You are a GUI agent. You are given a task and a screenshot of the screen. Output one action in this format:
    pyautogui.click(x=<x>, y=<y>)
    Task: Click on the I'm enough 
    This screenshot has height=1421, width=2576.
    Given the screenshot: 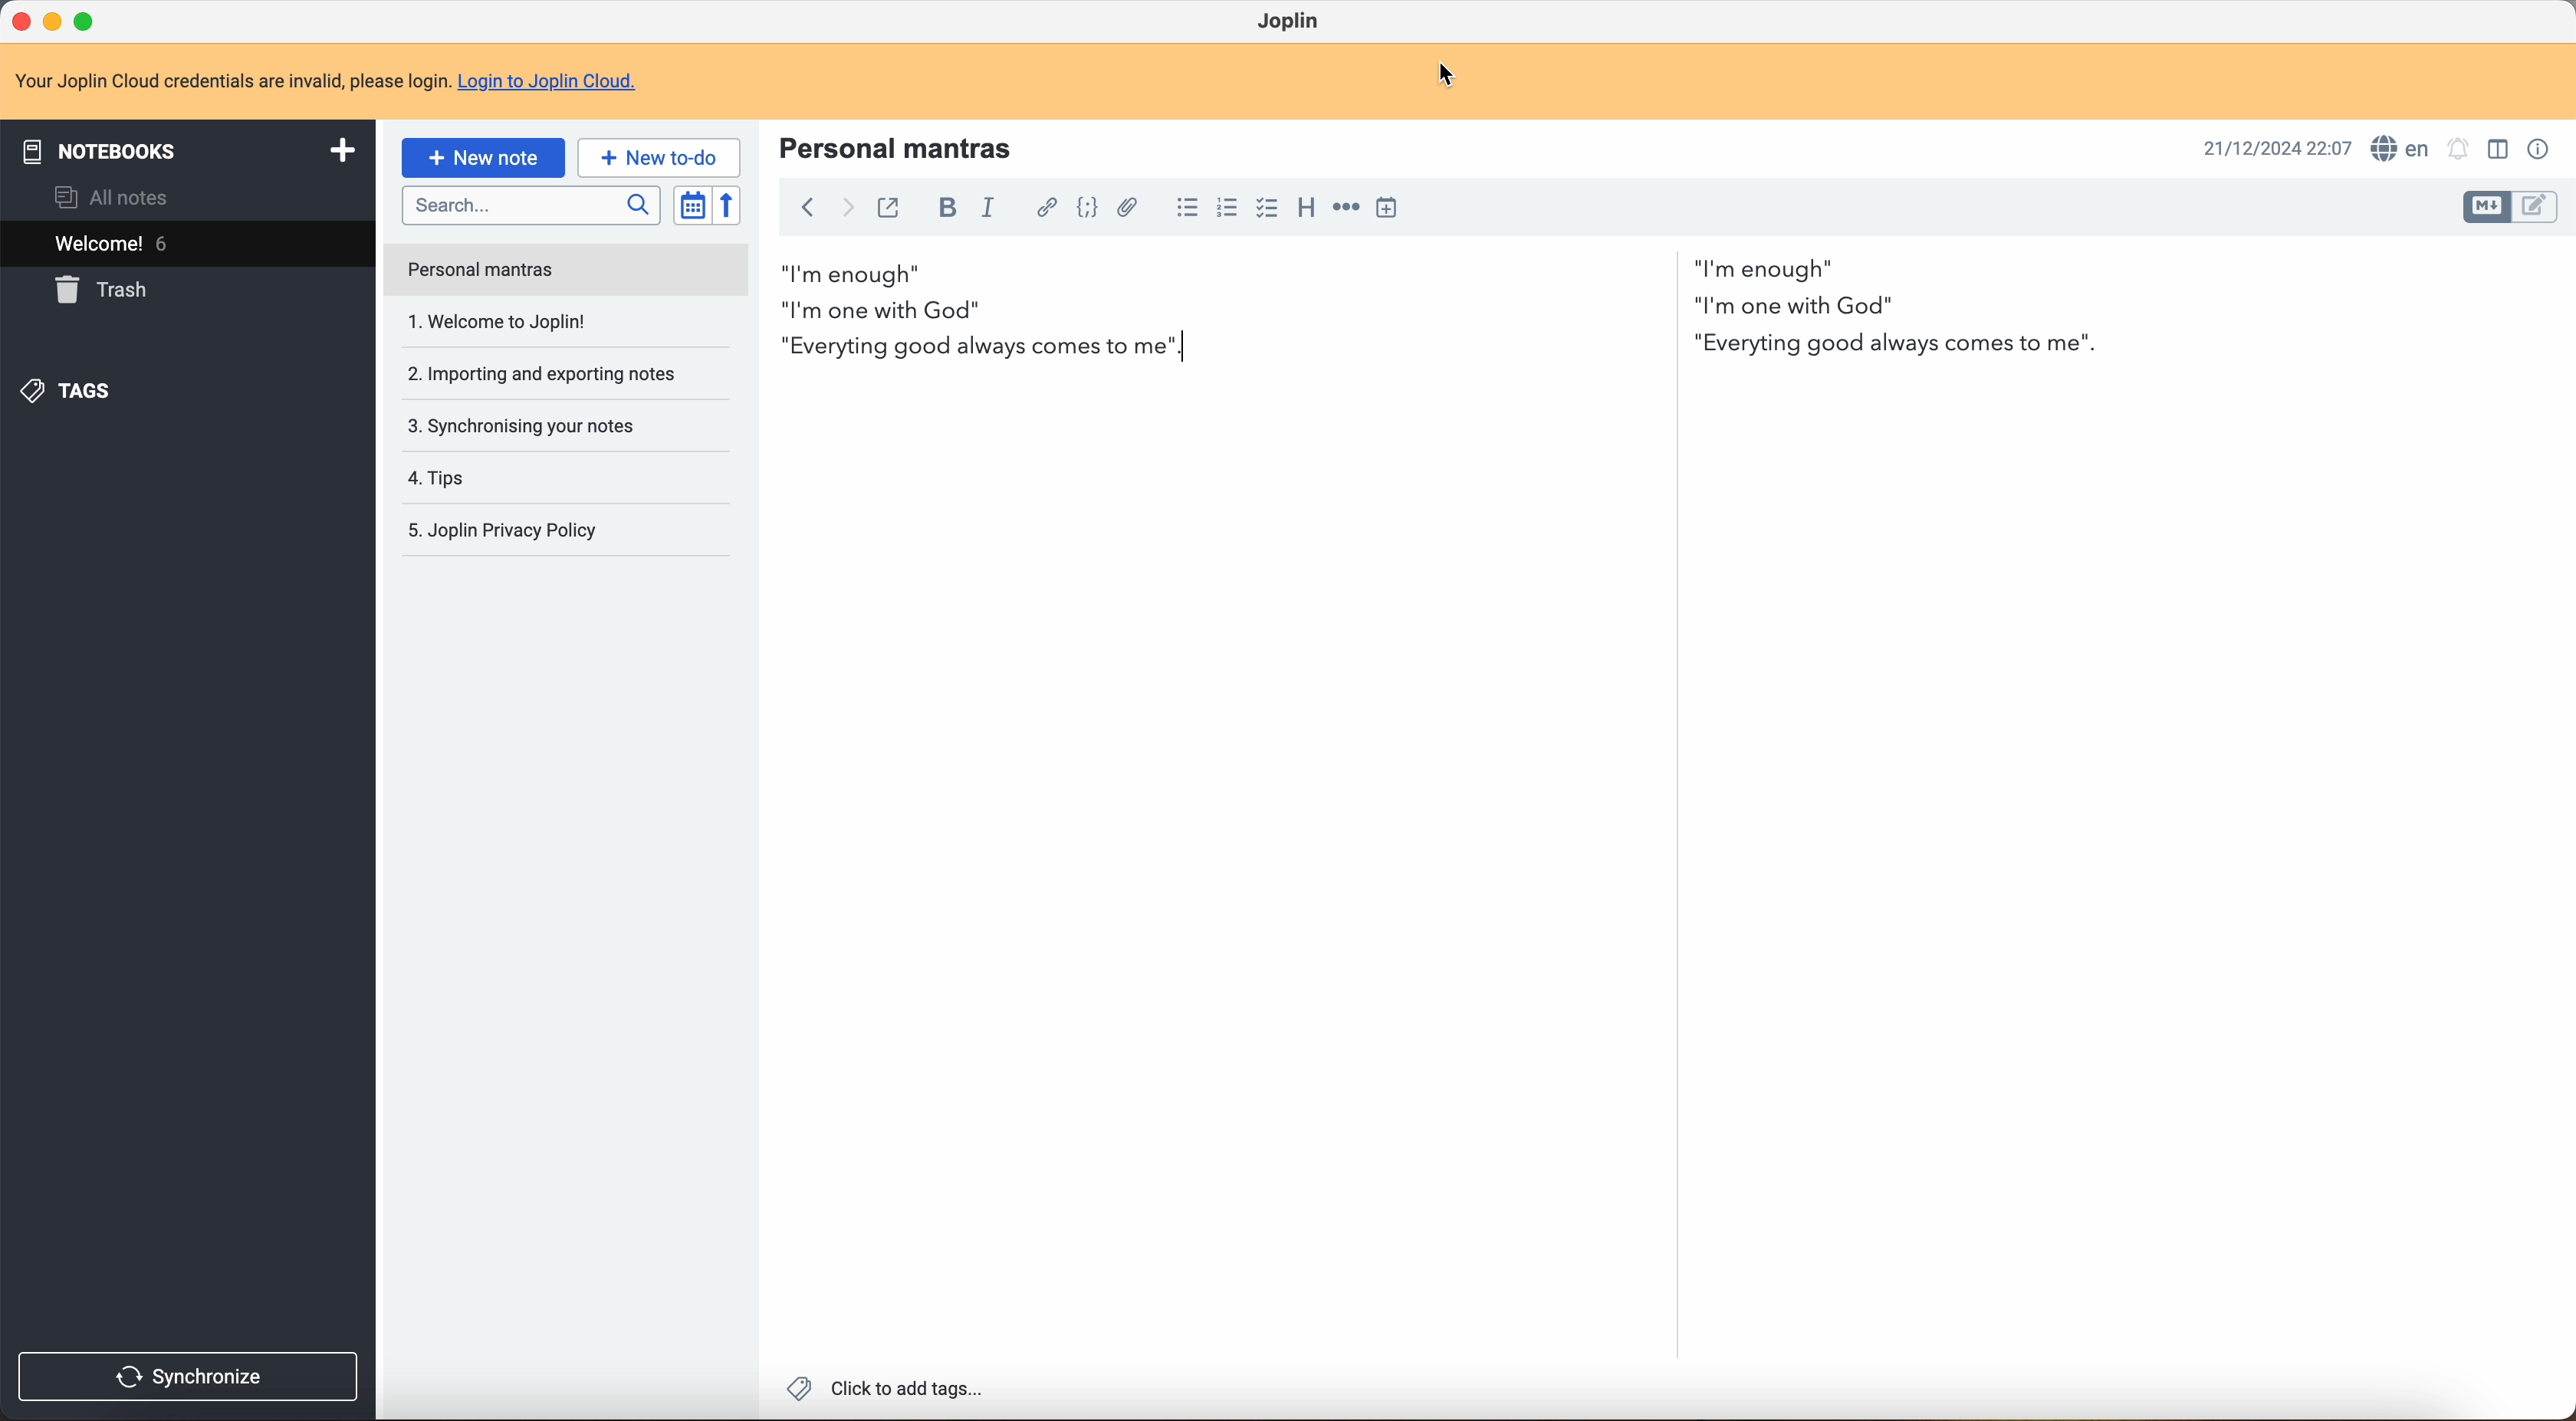 What is the action you would take?
    pyautogui.click(x=1312, y=268)
    